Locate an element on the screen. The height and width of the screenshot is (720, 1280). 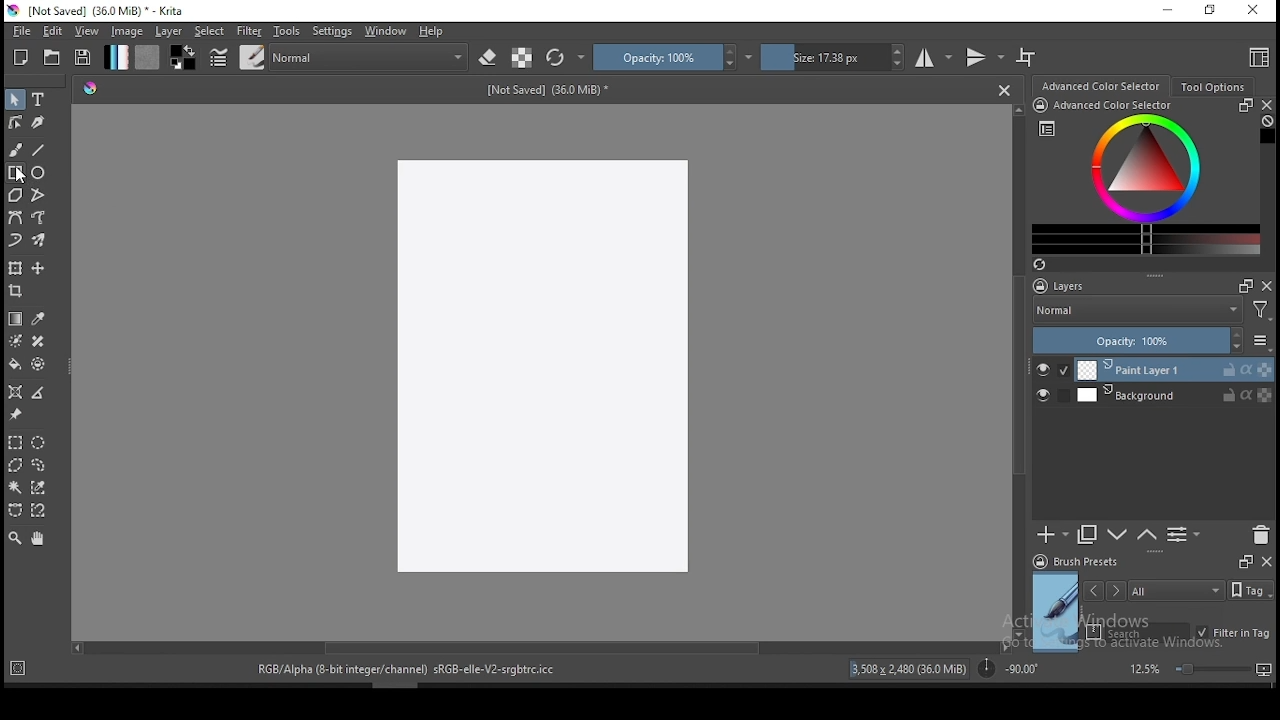
text is located at coordinates (406, 670).